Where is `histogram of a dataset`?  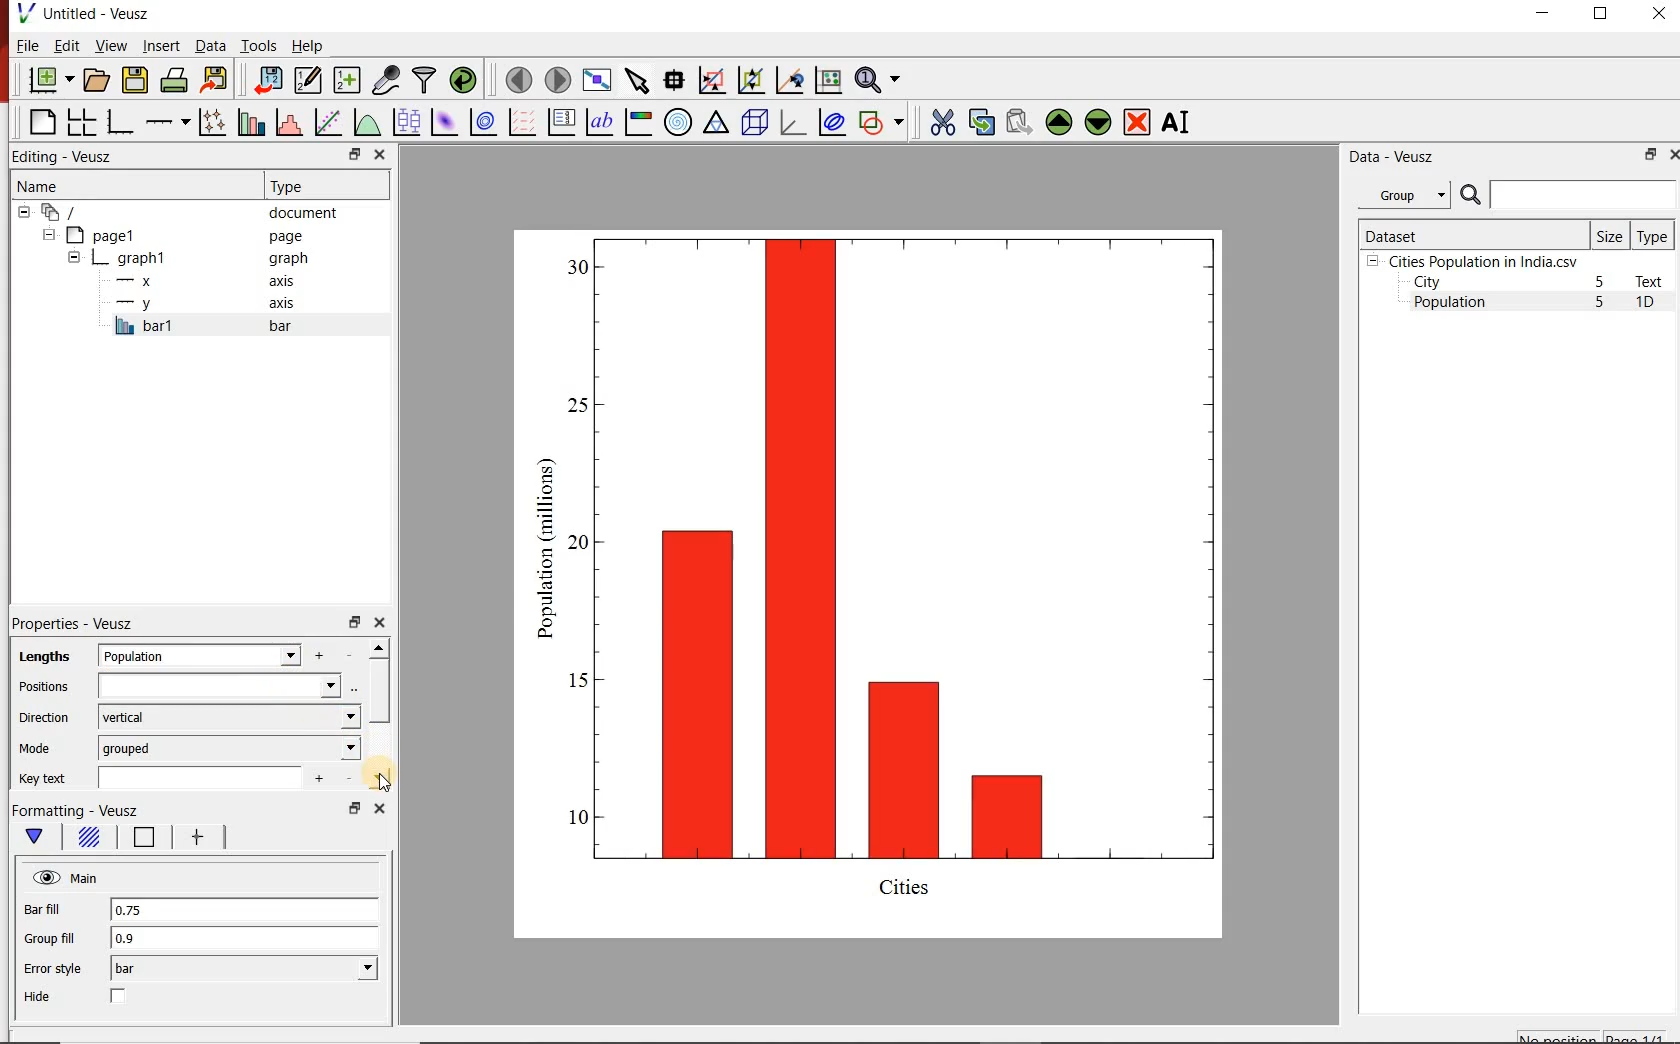
histogram of a dataset is located at coordinates (286, 122).